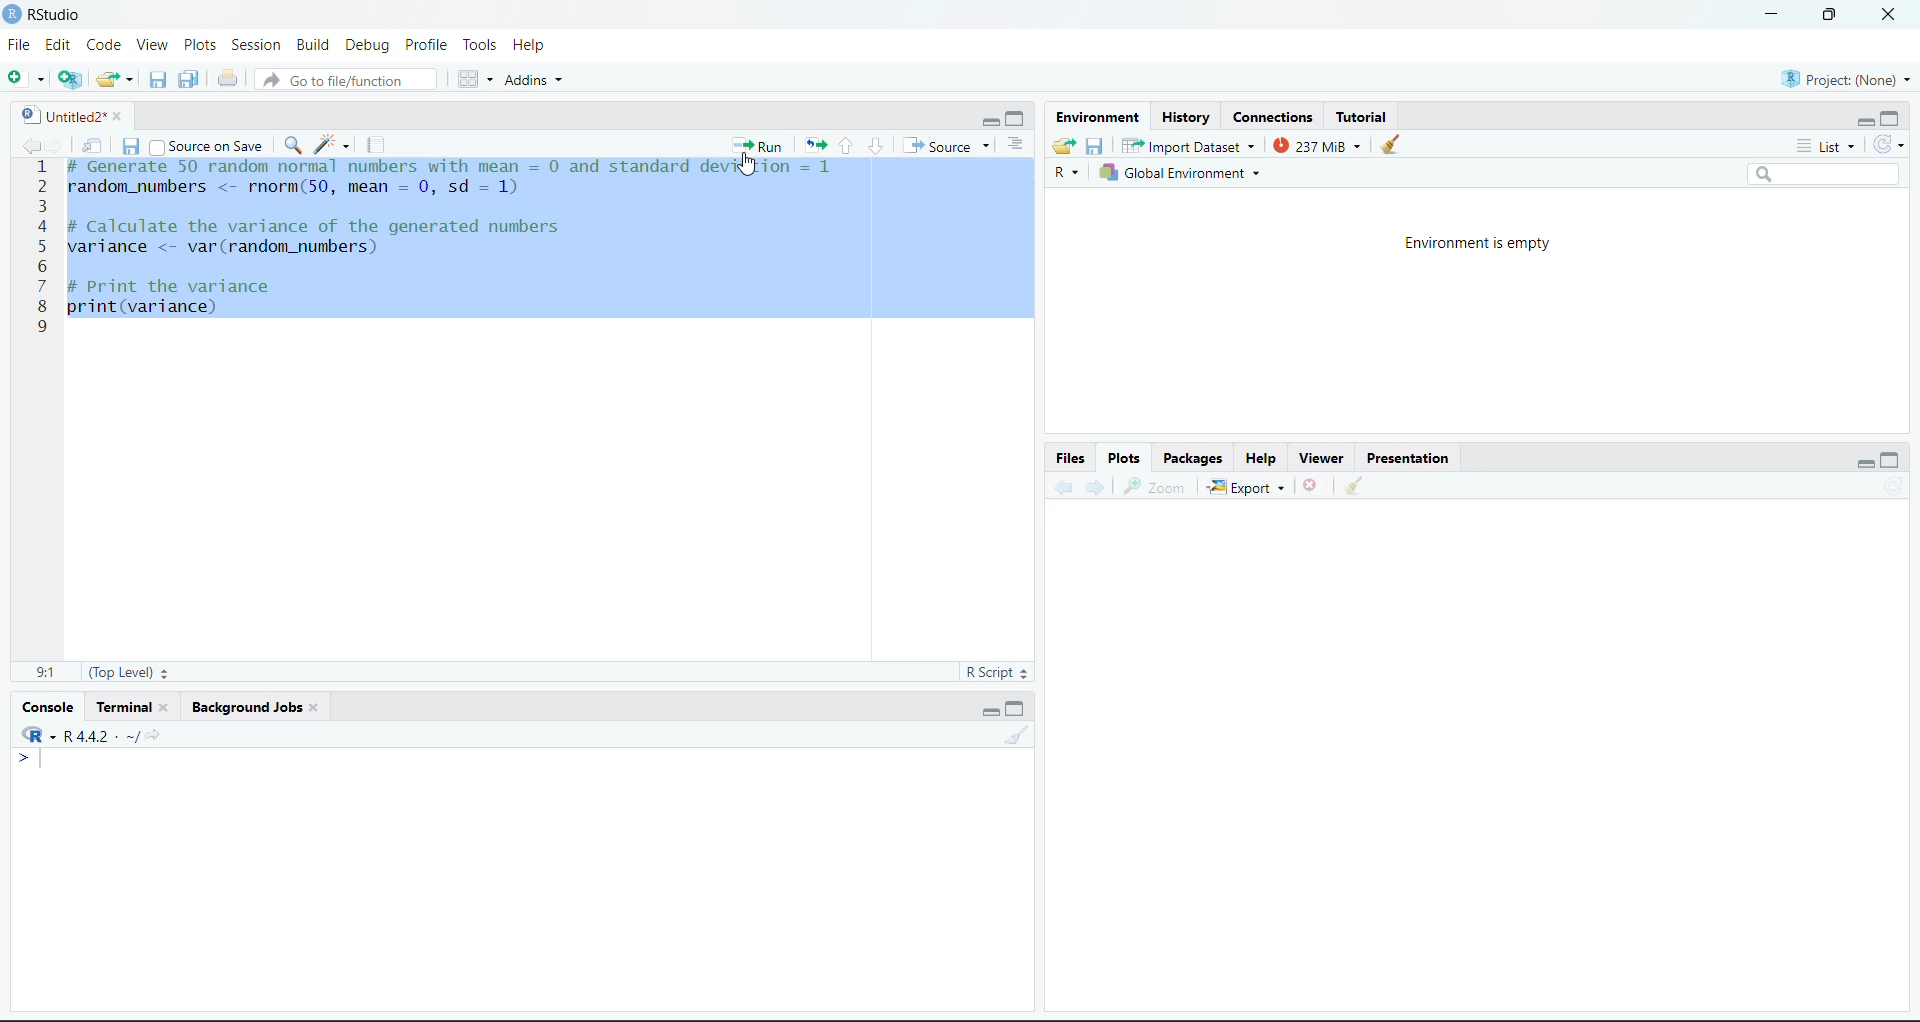  Describe the element at coordinates (1017, 120) in the screenshot. I see `maximize` at that location.